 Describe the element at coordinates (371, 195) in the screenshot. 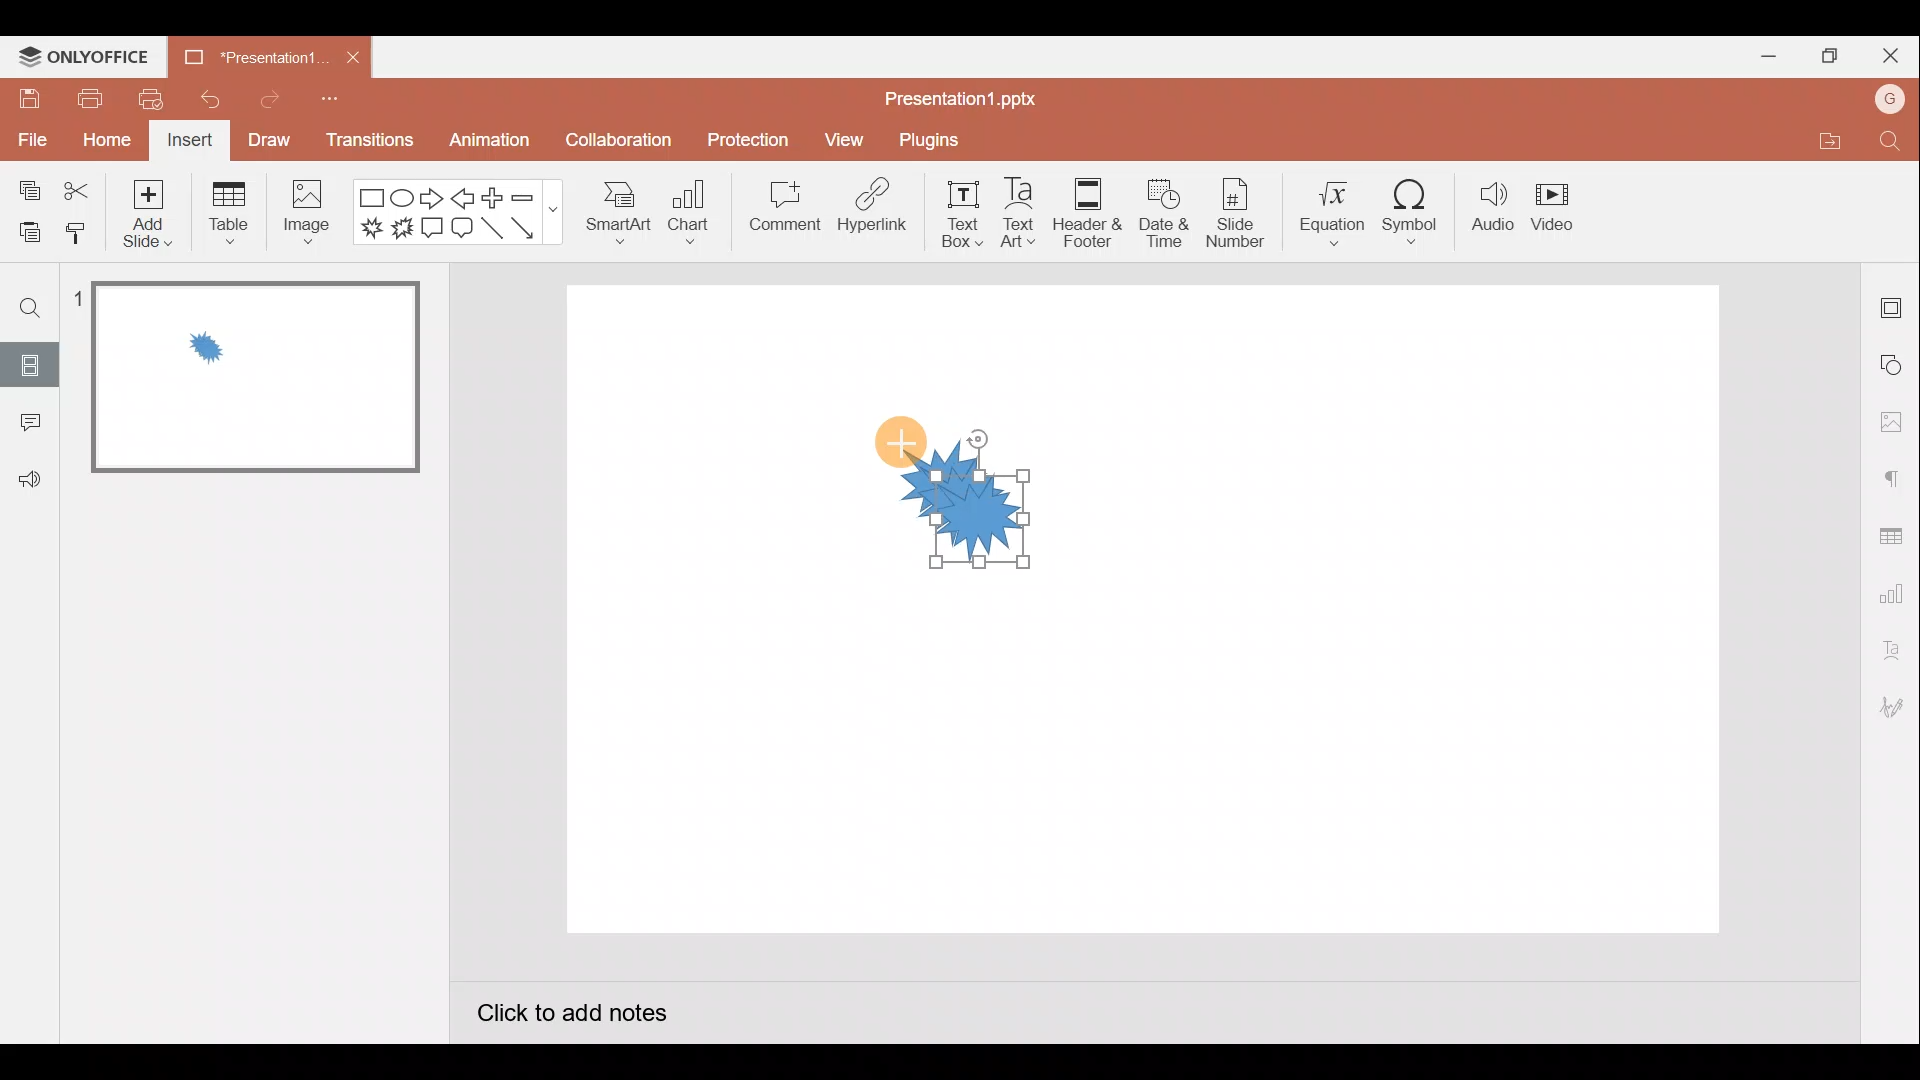

I see `Rectangle` at that location.